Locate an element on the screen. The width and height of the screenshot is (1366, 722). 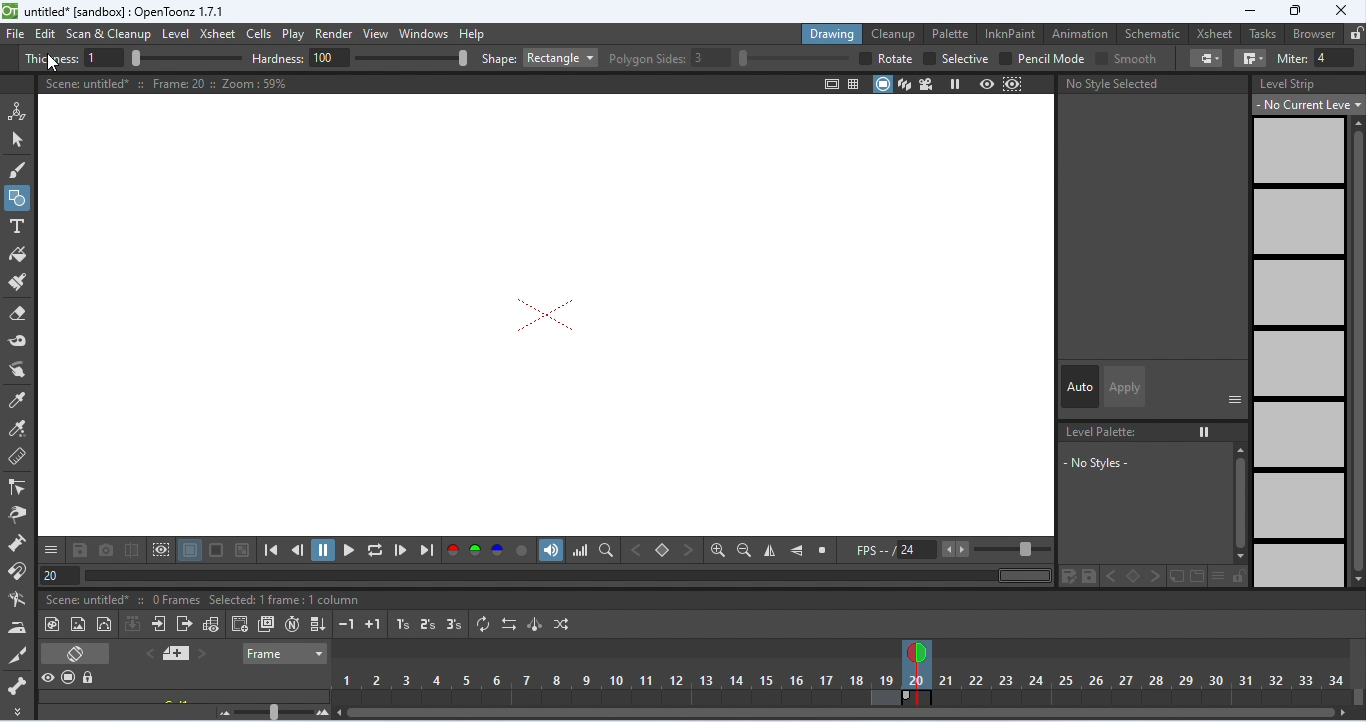
view is located at coordinates (375, 34).